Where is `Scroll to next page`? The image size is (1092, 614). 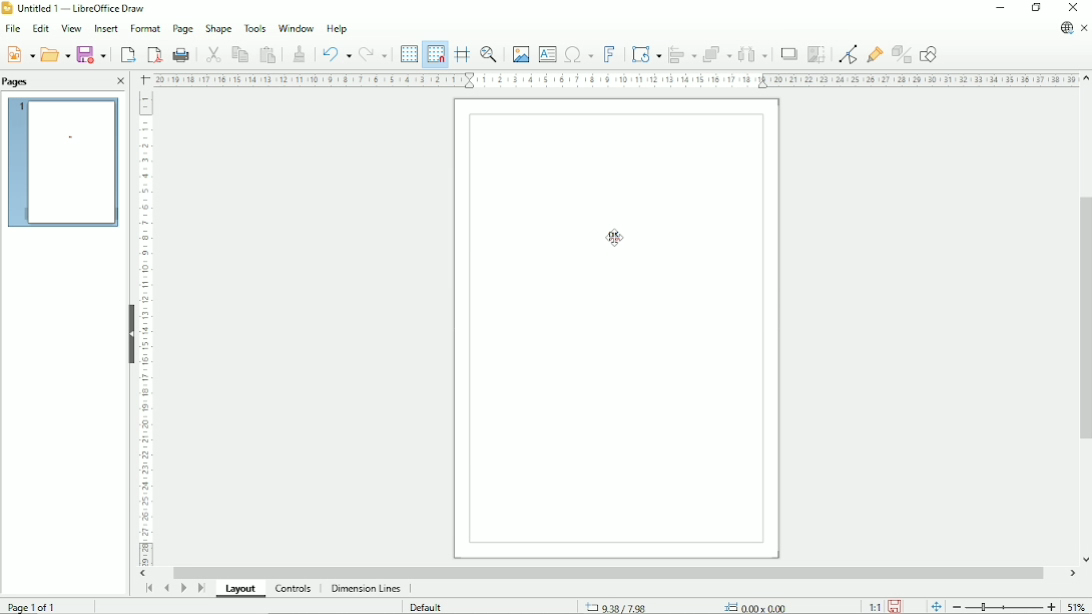
Scroll to next page is located at coordinates (183, 588).